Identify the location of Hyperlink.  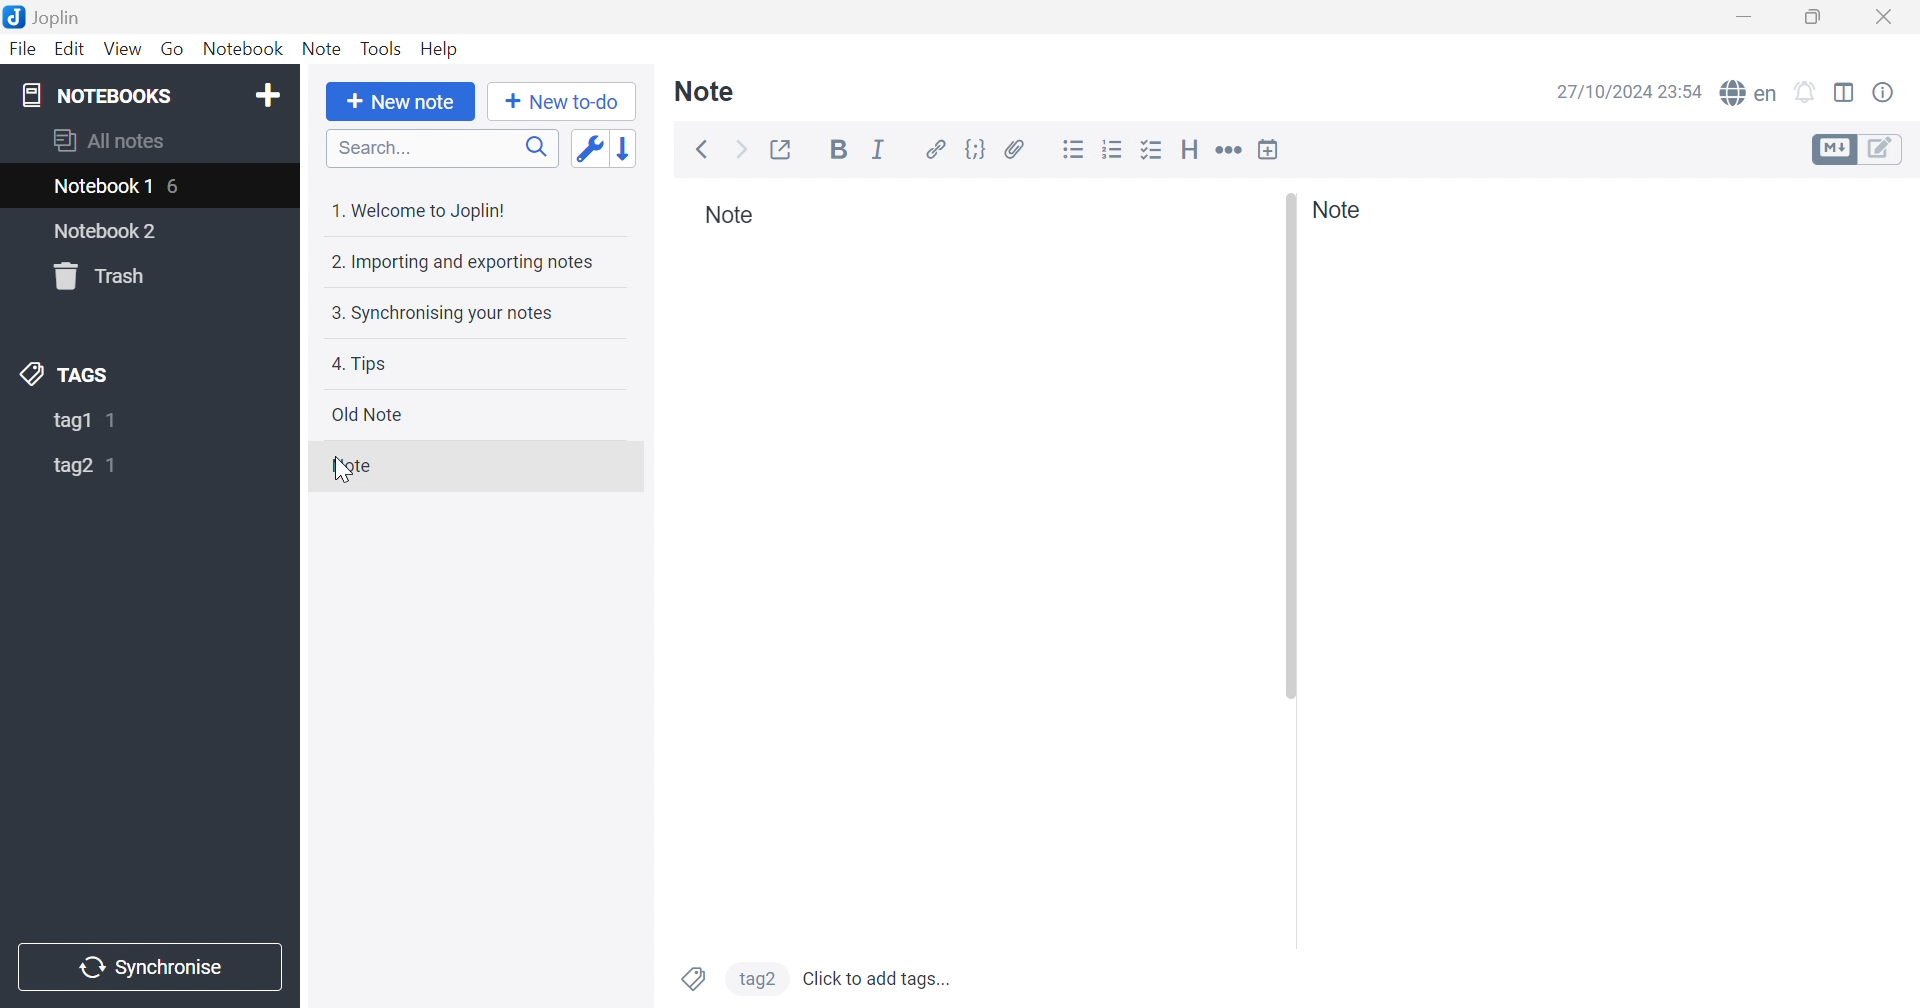
(939, 150).